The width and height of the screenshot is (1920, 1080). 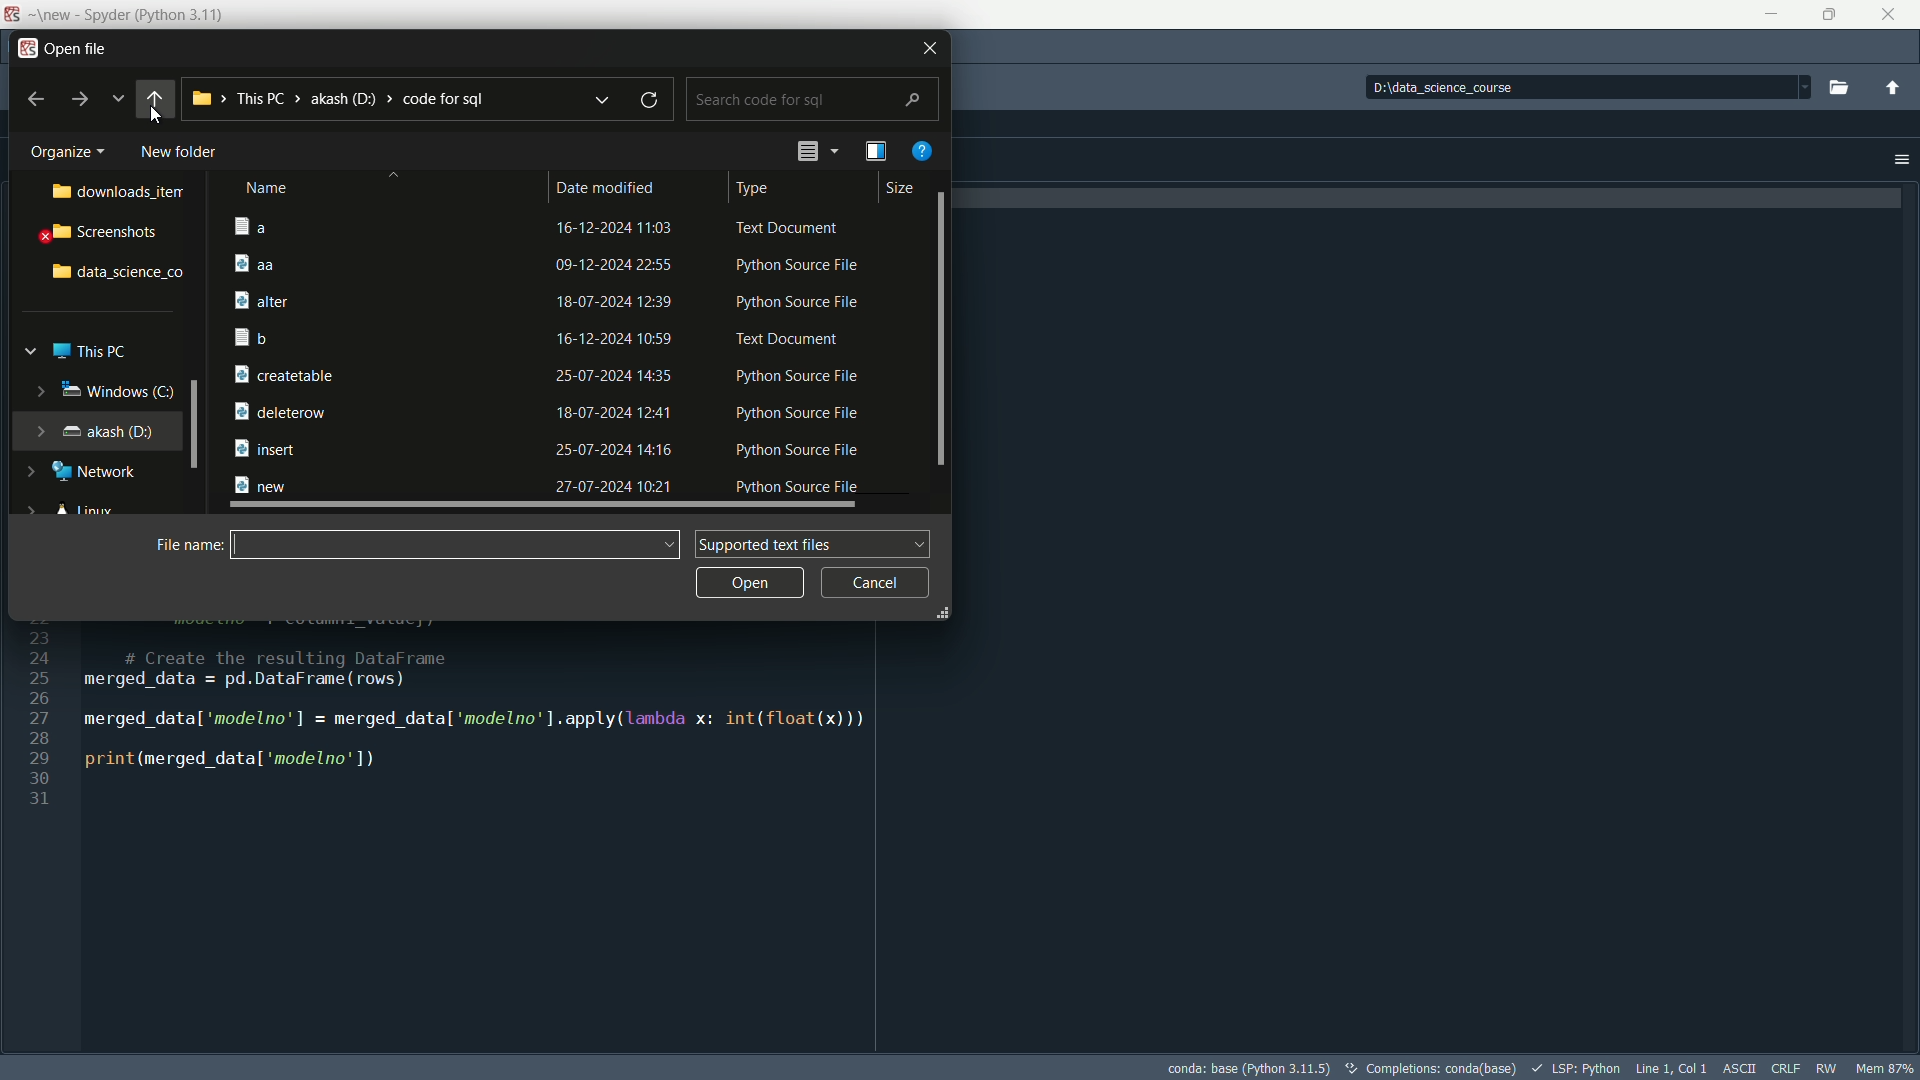 What do you see at coordinates (809, 99) in the screenshot?
I see `search bar` at bounding box center [809, 99].